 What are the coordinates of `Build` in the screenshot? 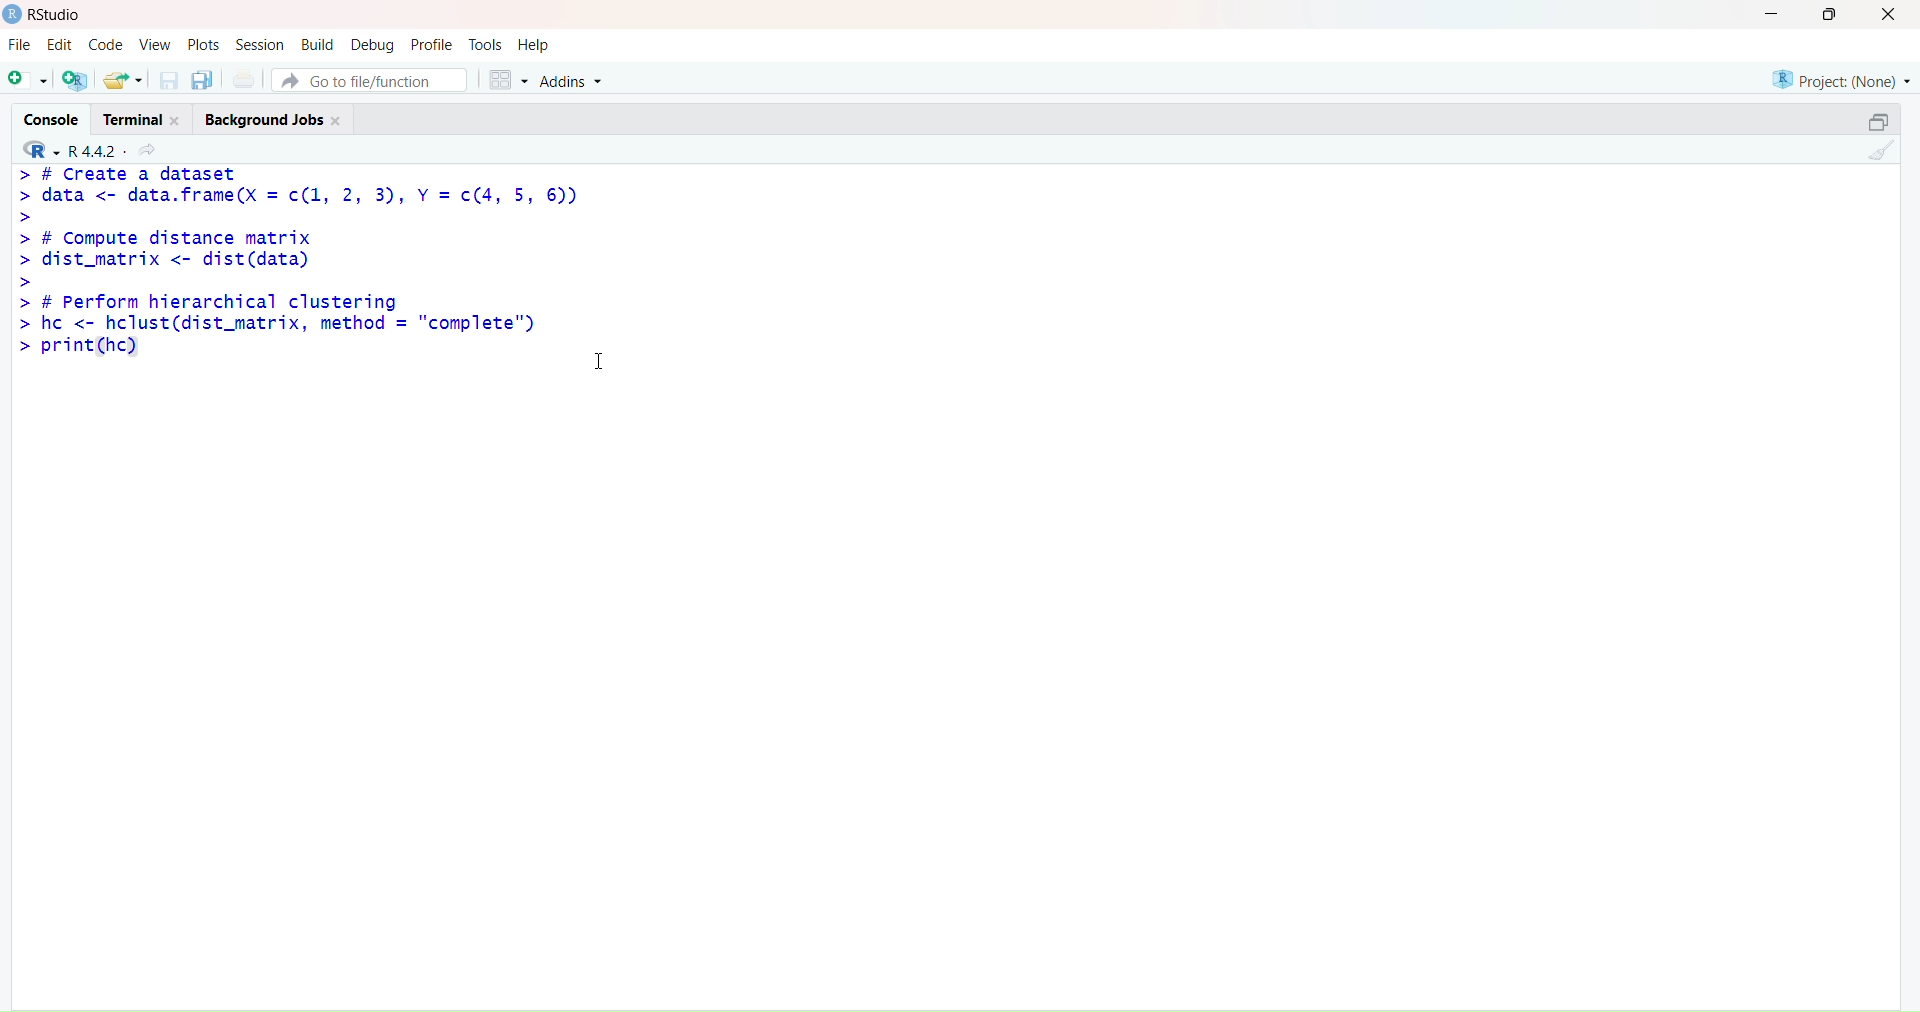 It's located at (317, 46).